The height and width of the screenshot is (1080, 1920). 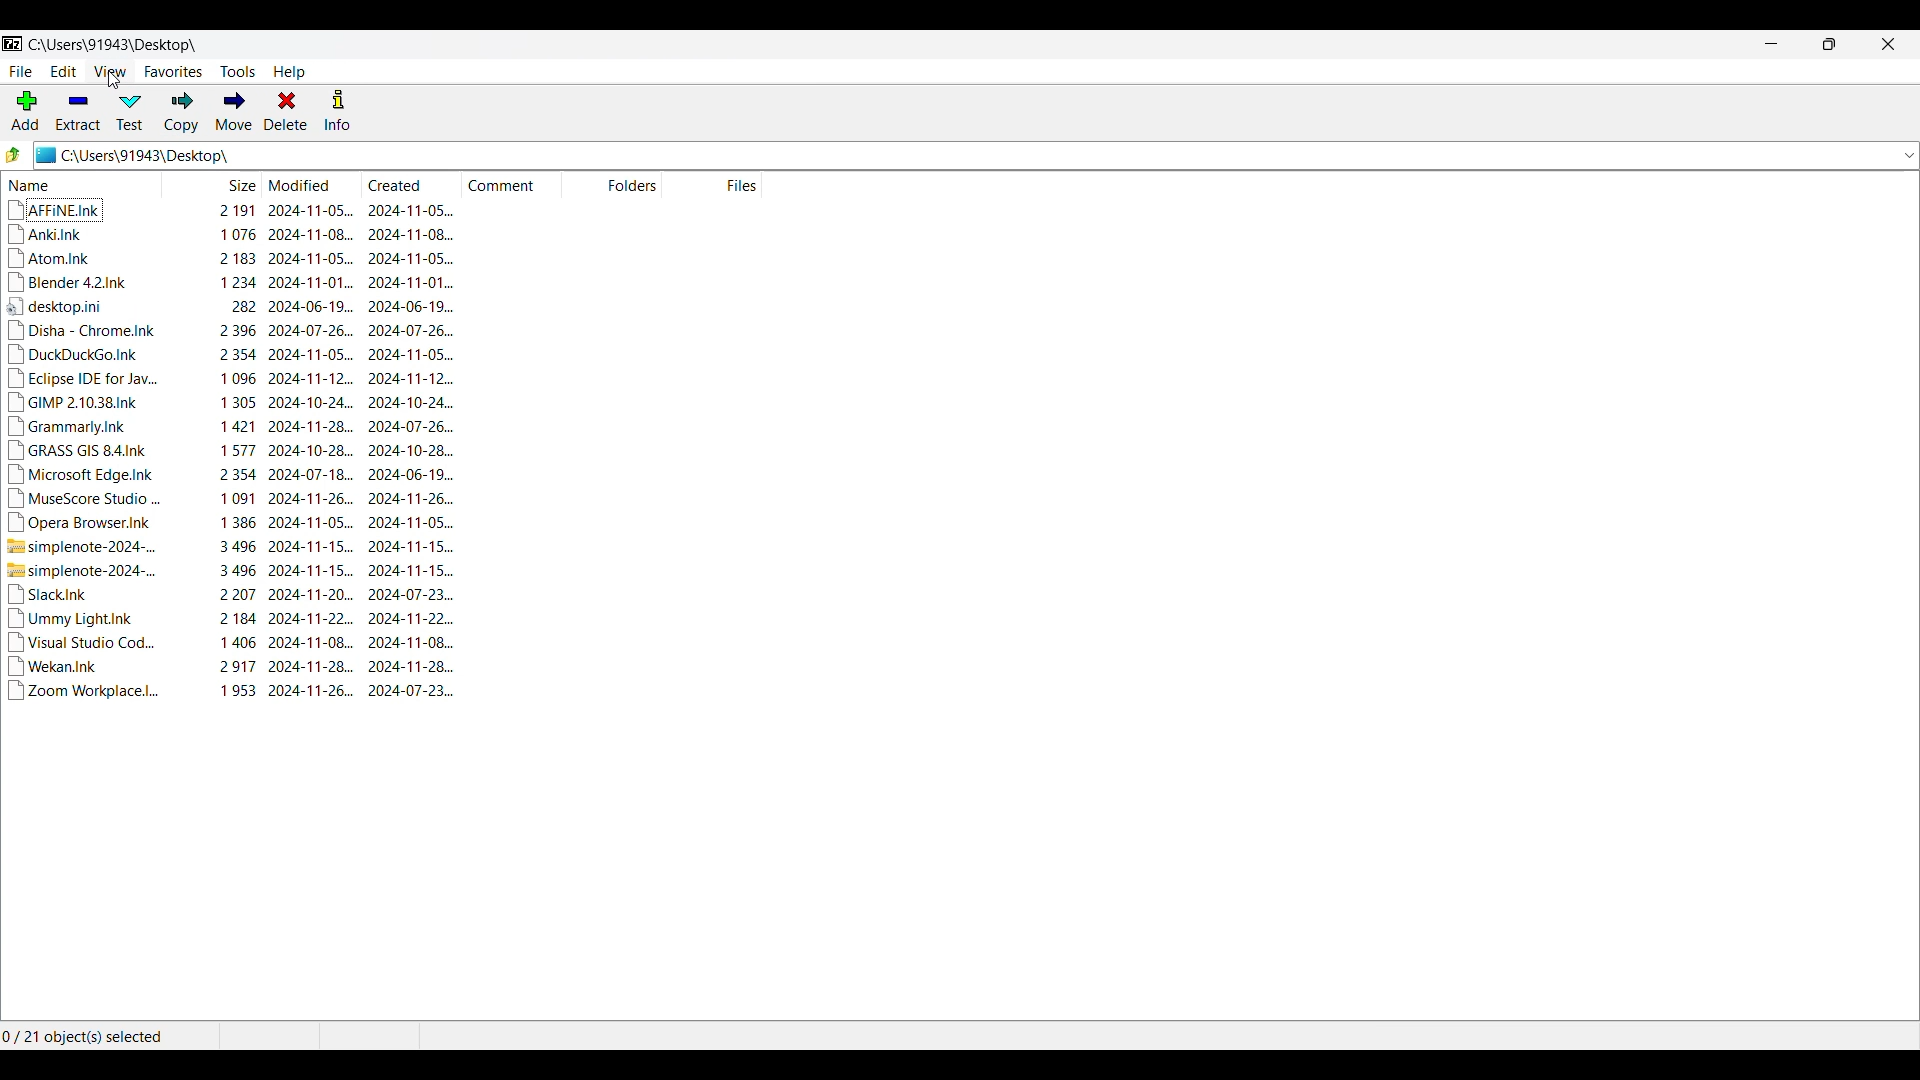 I want to click on Resize, so click(x=1829, y=44).